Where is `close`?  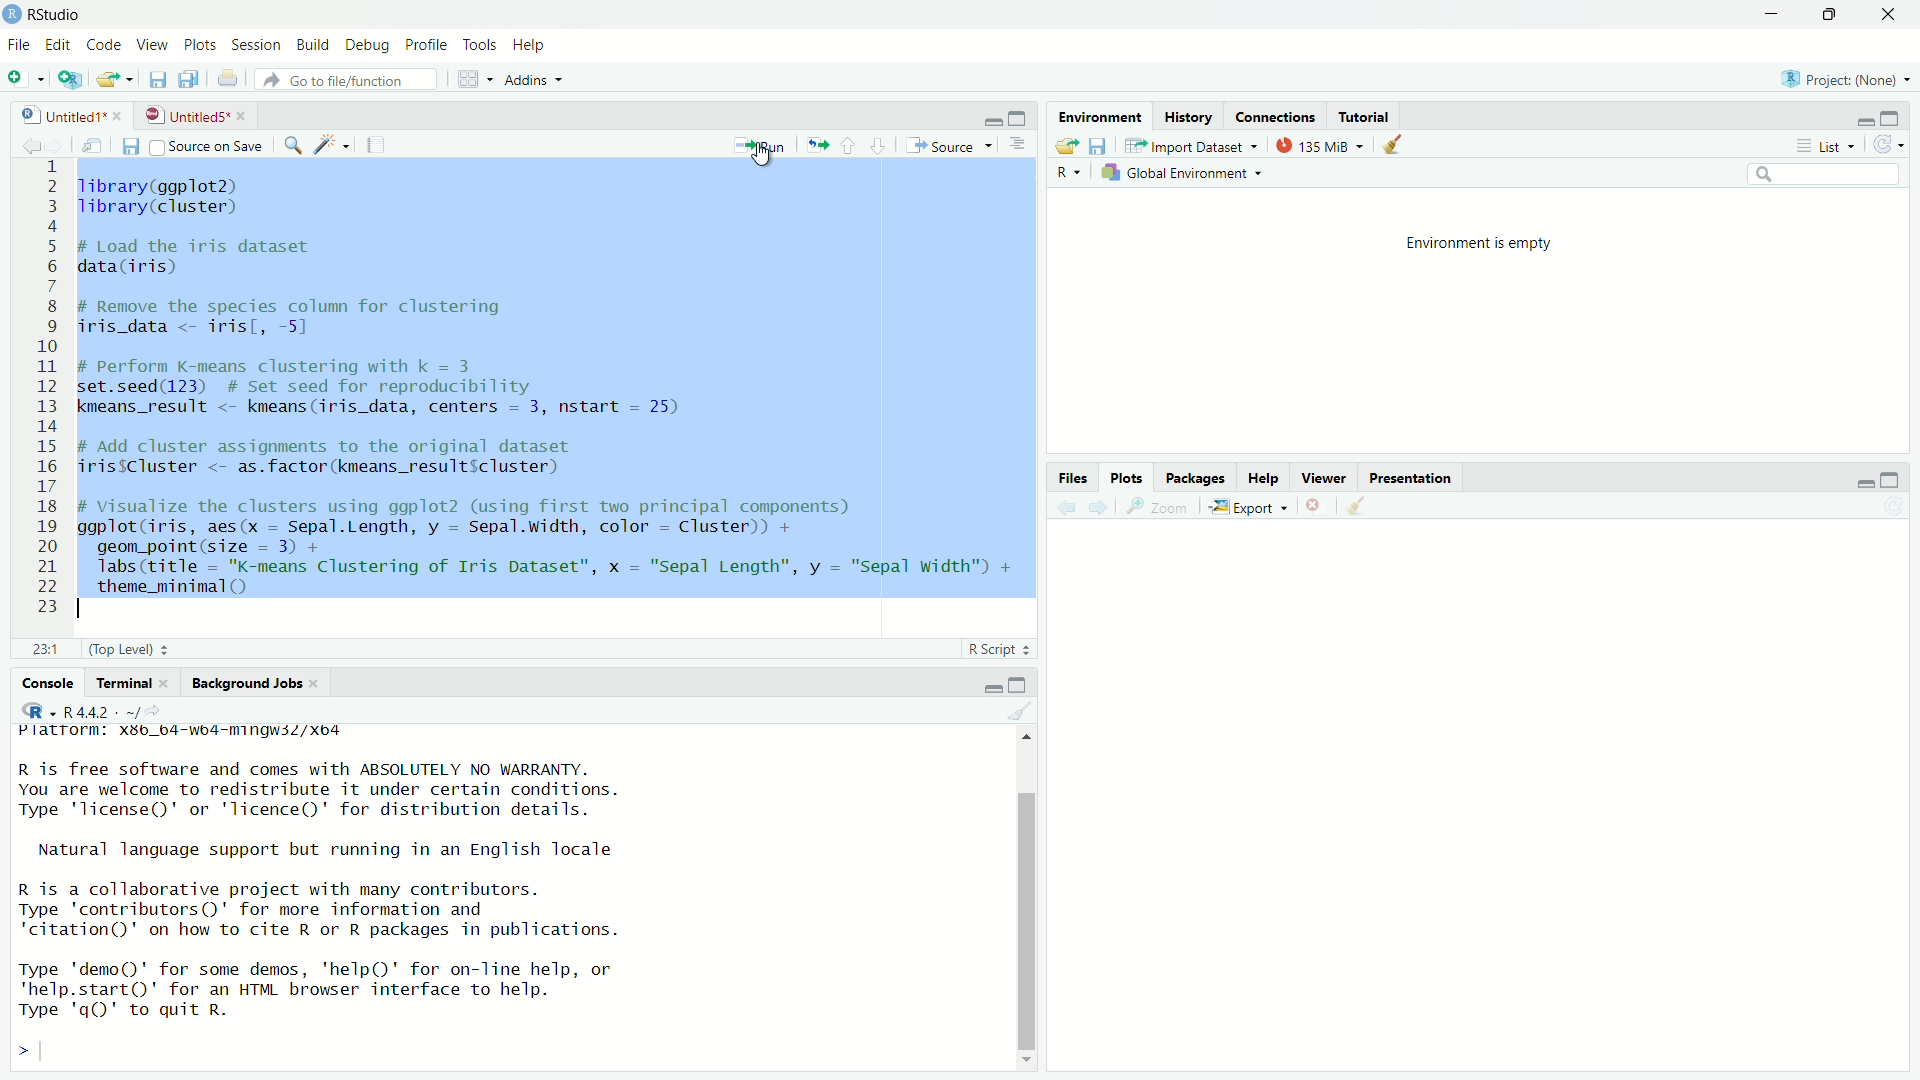 close is located at coordinates (324, 683).